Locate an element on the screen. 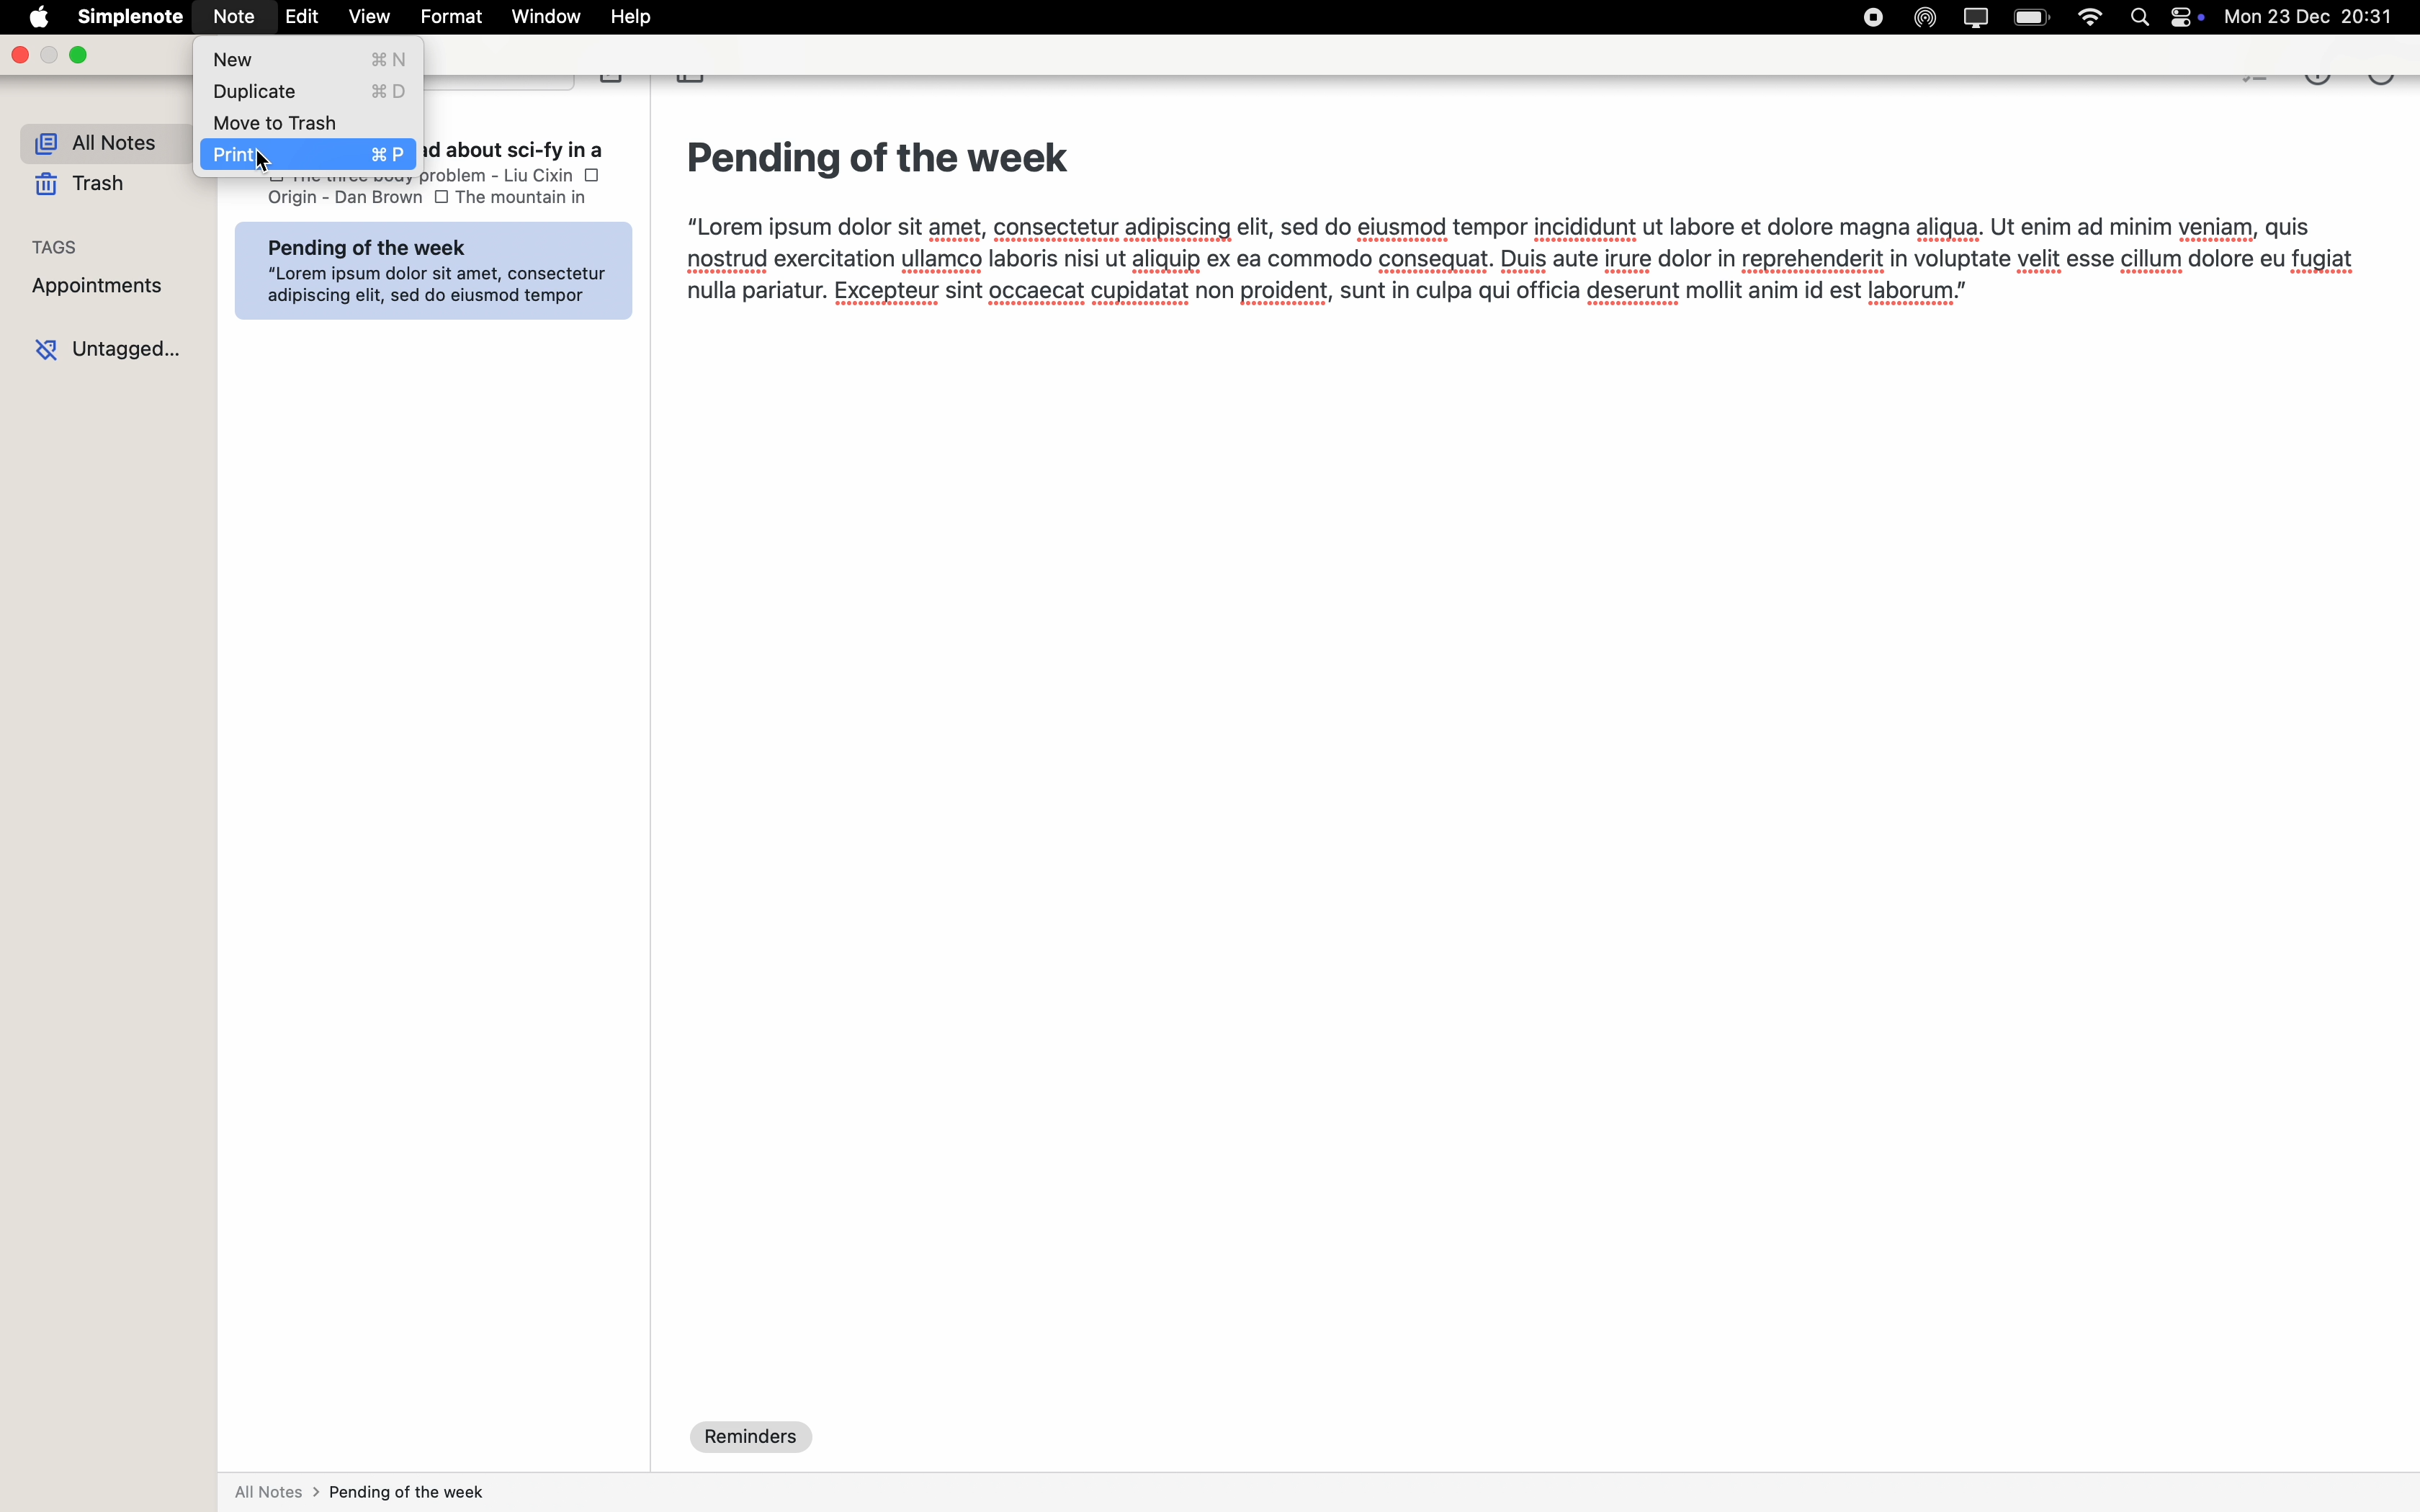 This screenshot has width=2420, height=1512. toggle sidebar is located at coordinates (697, 84).